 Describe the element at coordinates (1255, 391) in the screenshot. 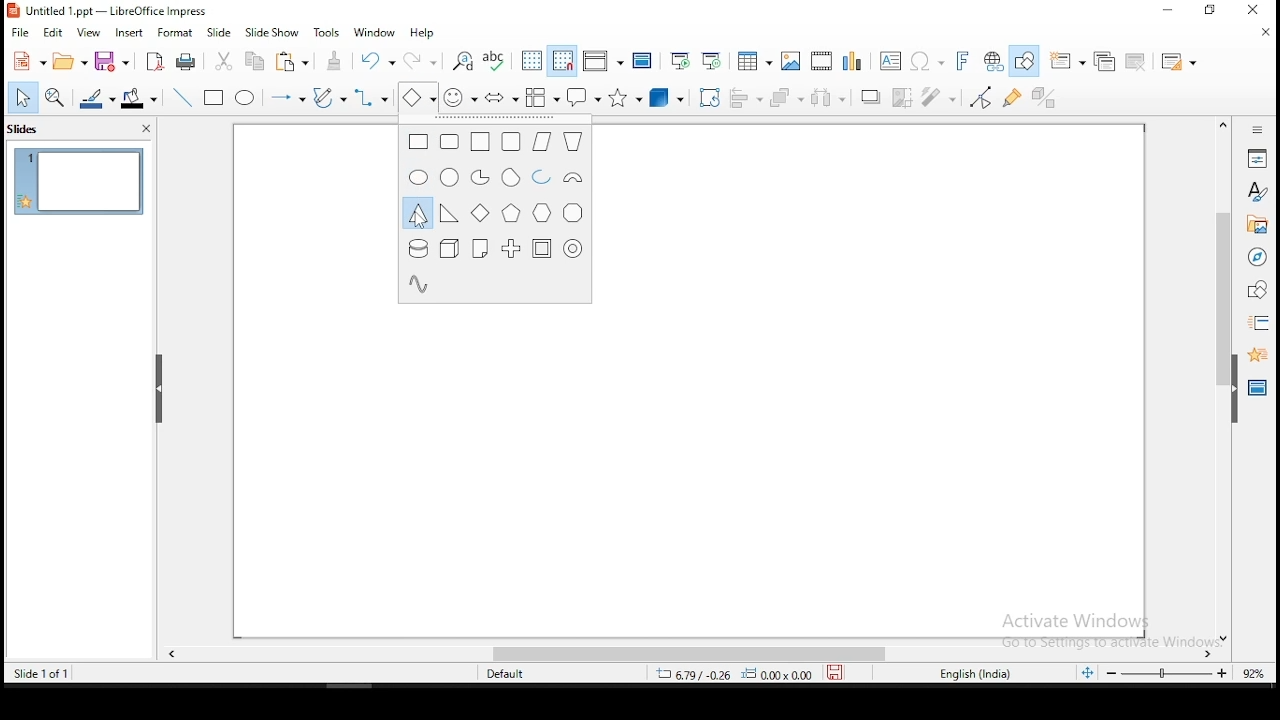

I see `master slides` at that location.